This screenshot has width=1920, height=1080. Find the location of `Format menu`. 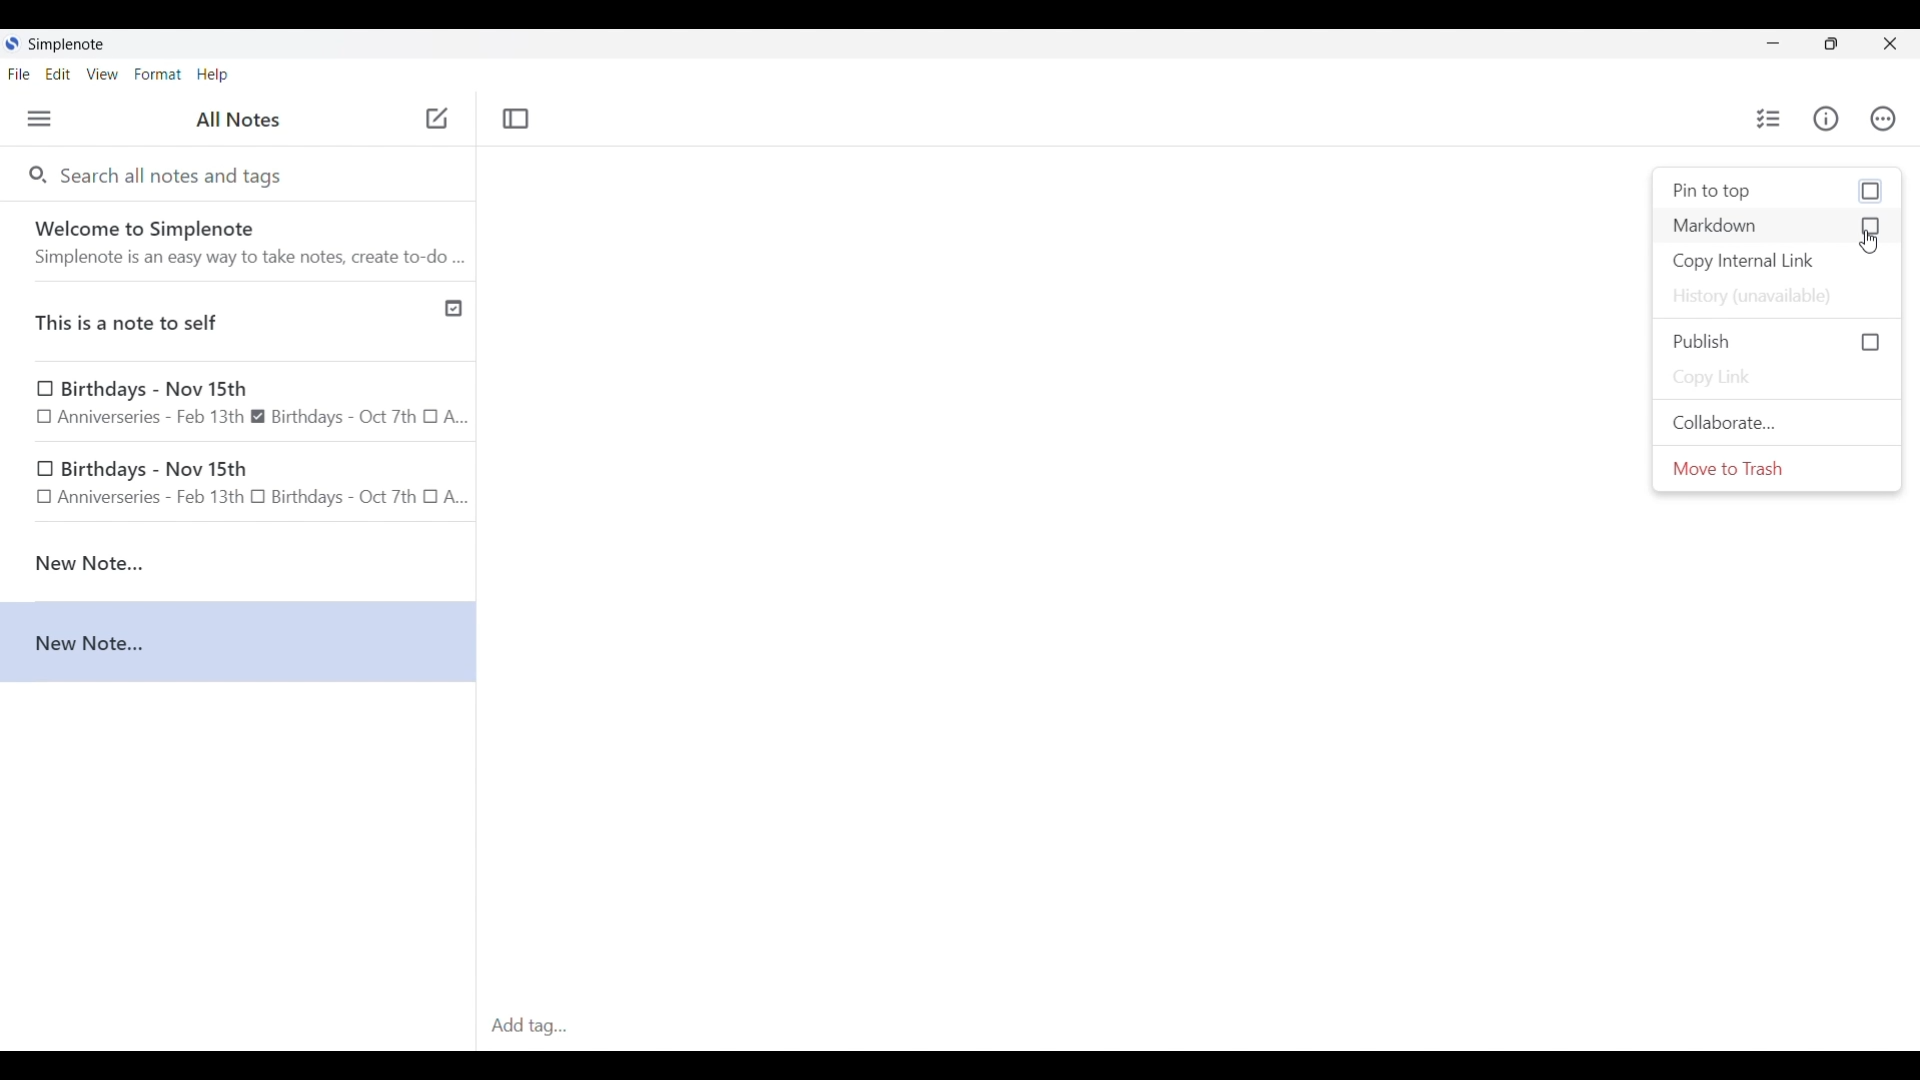

Format menu is located at coordinates (158, 74).